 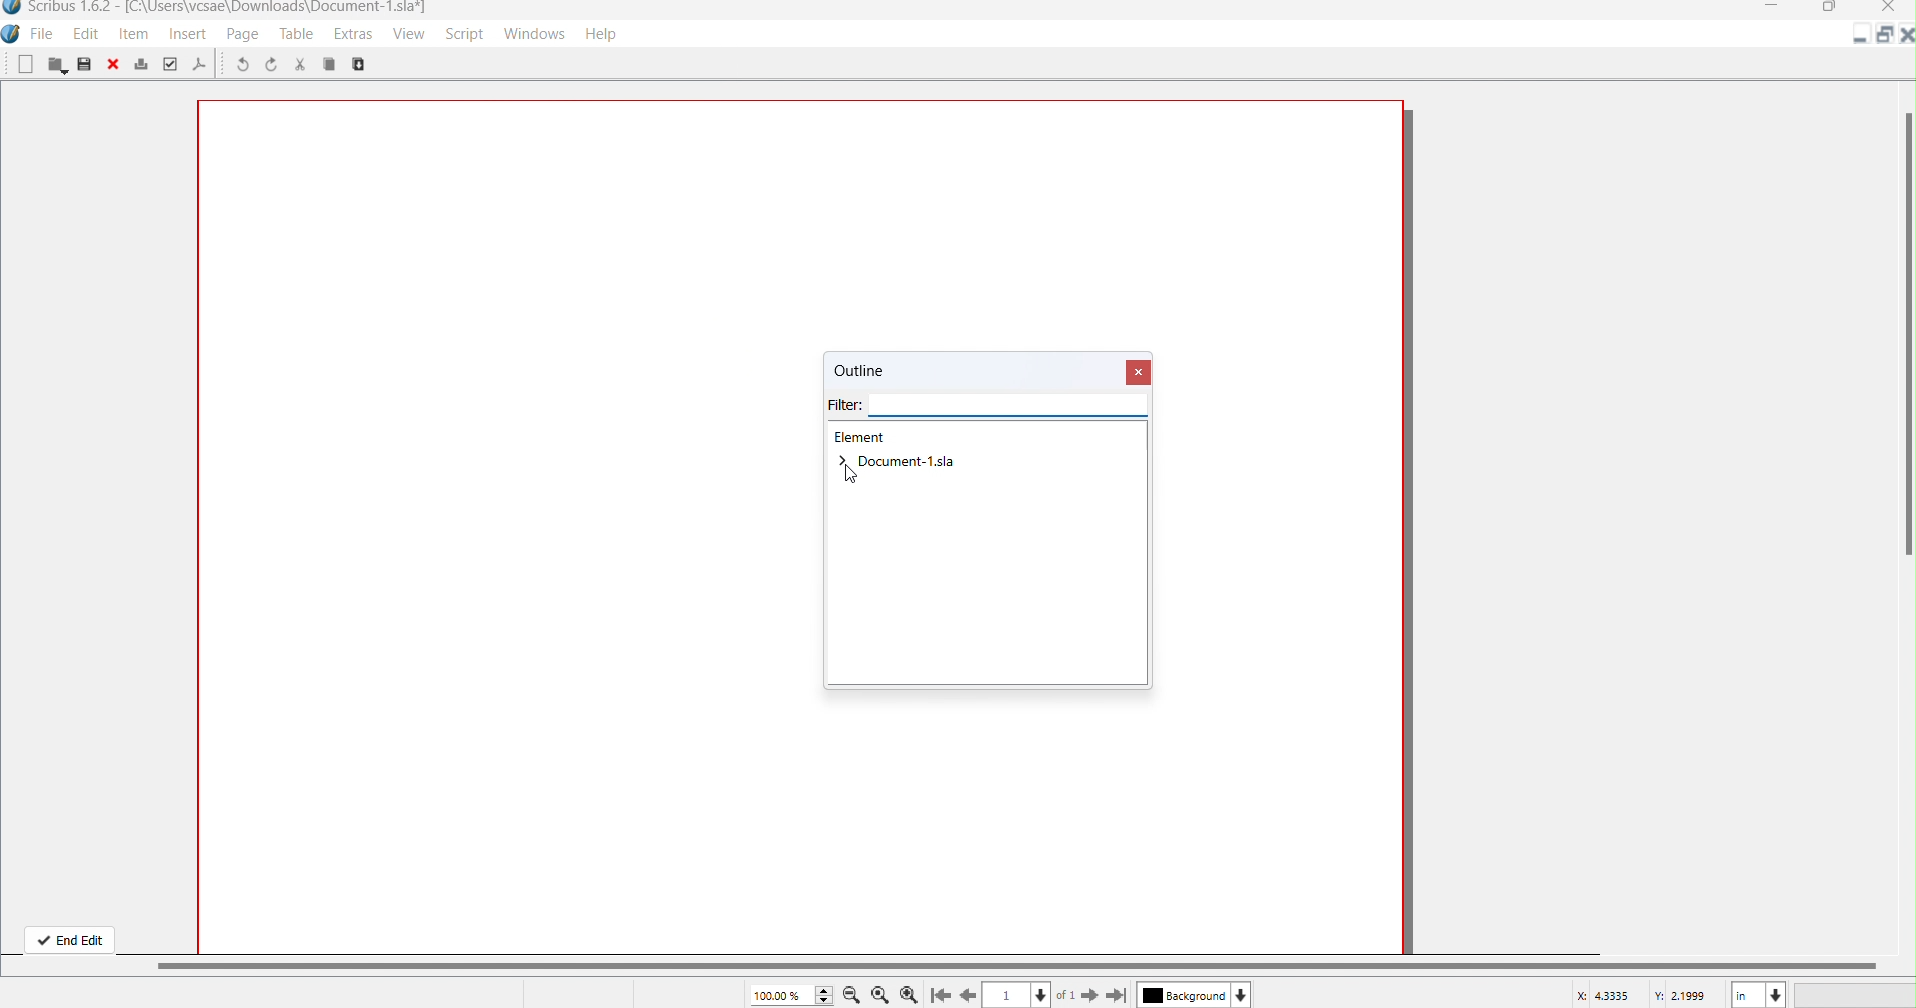 What do you see at coordinates (135, 35) in the screenshot?
I see `` at bounding box center [135, 35].